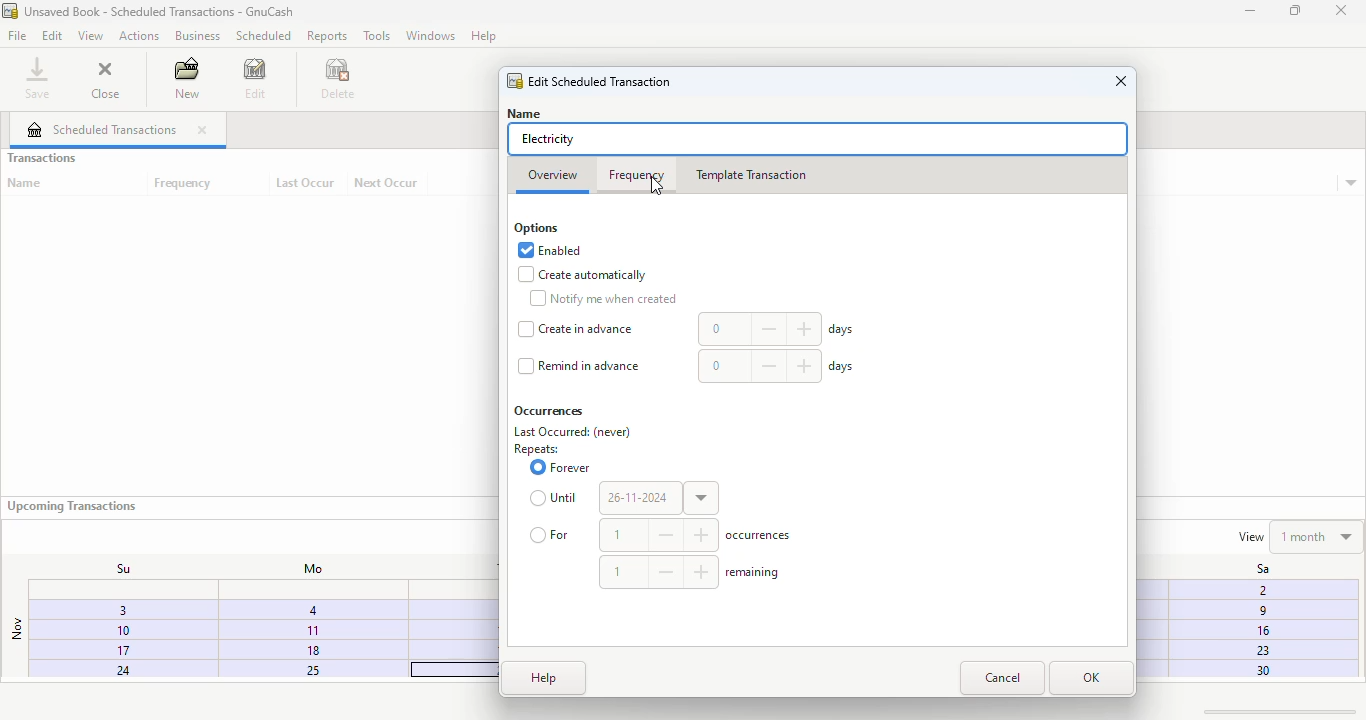 The width and height of the screenshot is (1366, 720). Describe the element at coordinates (550, 250) in the screenshot. I see `enabled` at that location.